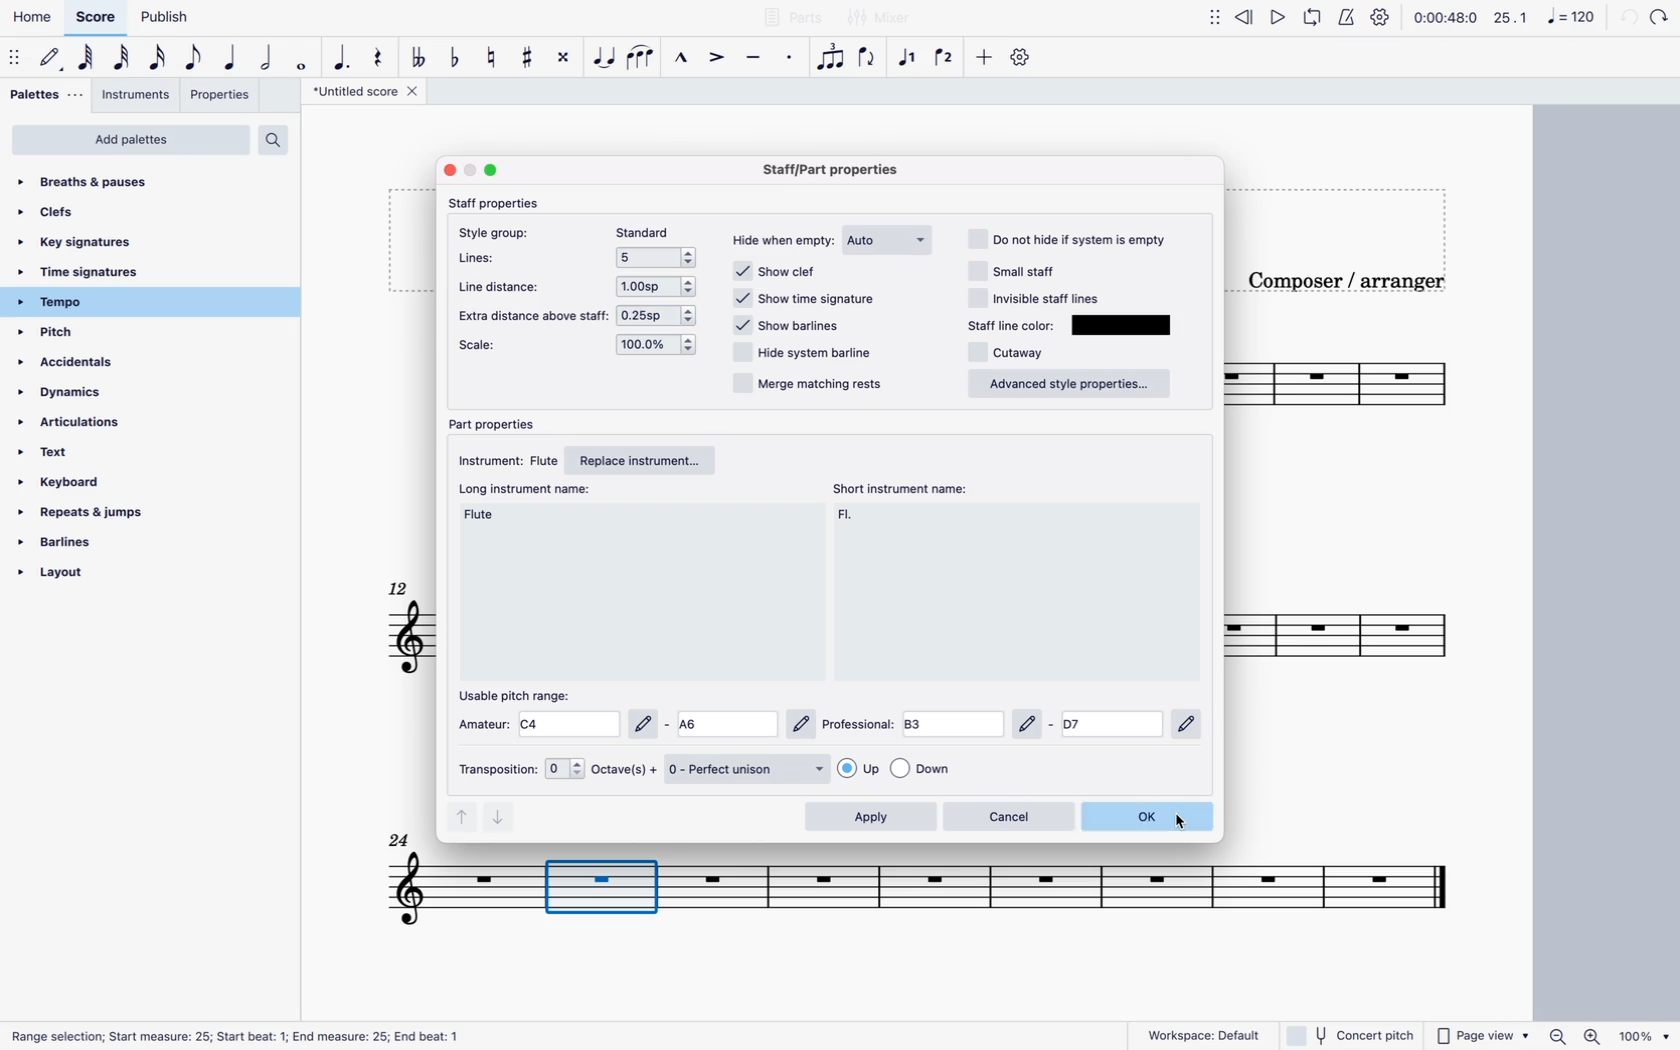 This screenshot has height=1050, width=1680. What do you see at coordinates (493, 170) in the screenshot?
I see `maximize` at bounding box center [493, 170].